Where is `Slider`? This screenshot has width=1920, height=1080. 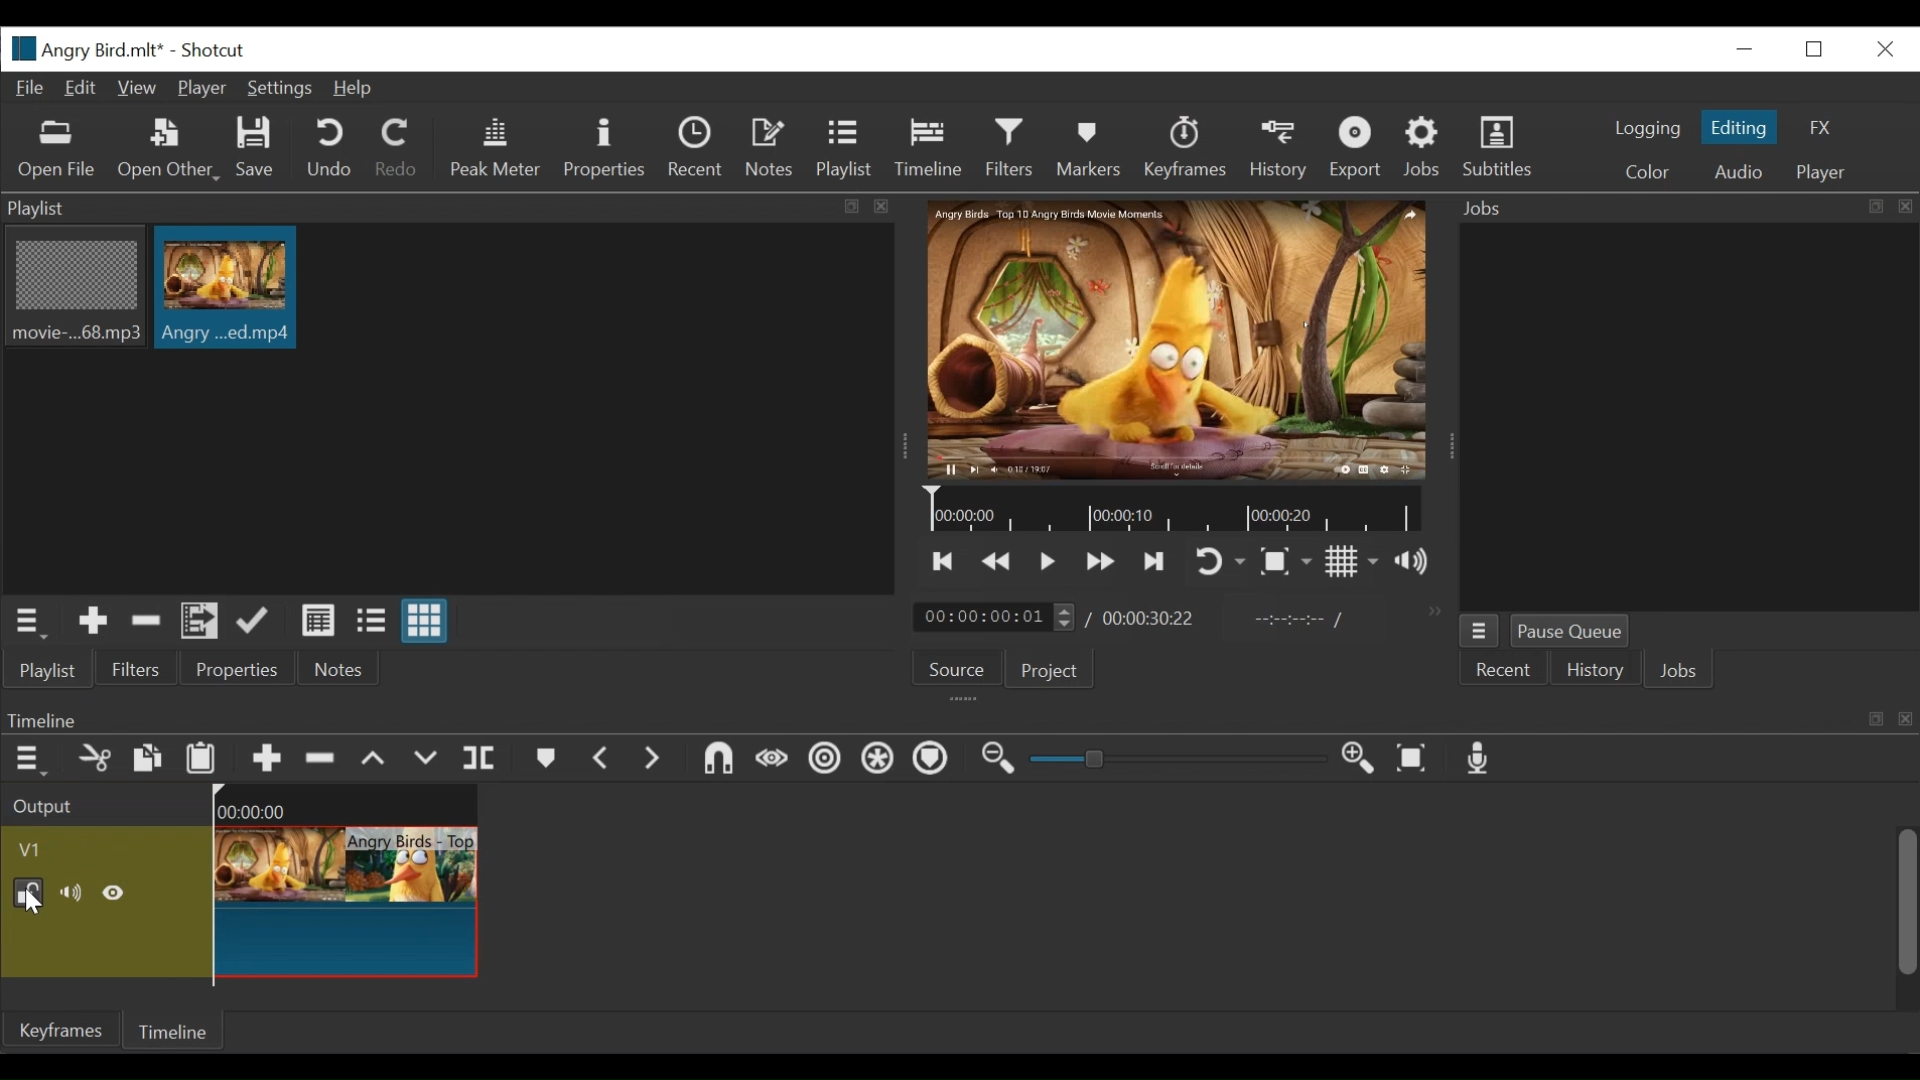
Slider is located at coordinates (1183, 759).